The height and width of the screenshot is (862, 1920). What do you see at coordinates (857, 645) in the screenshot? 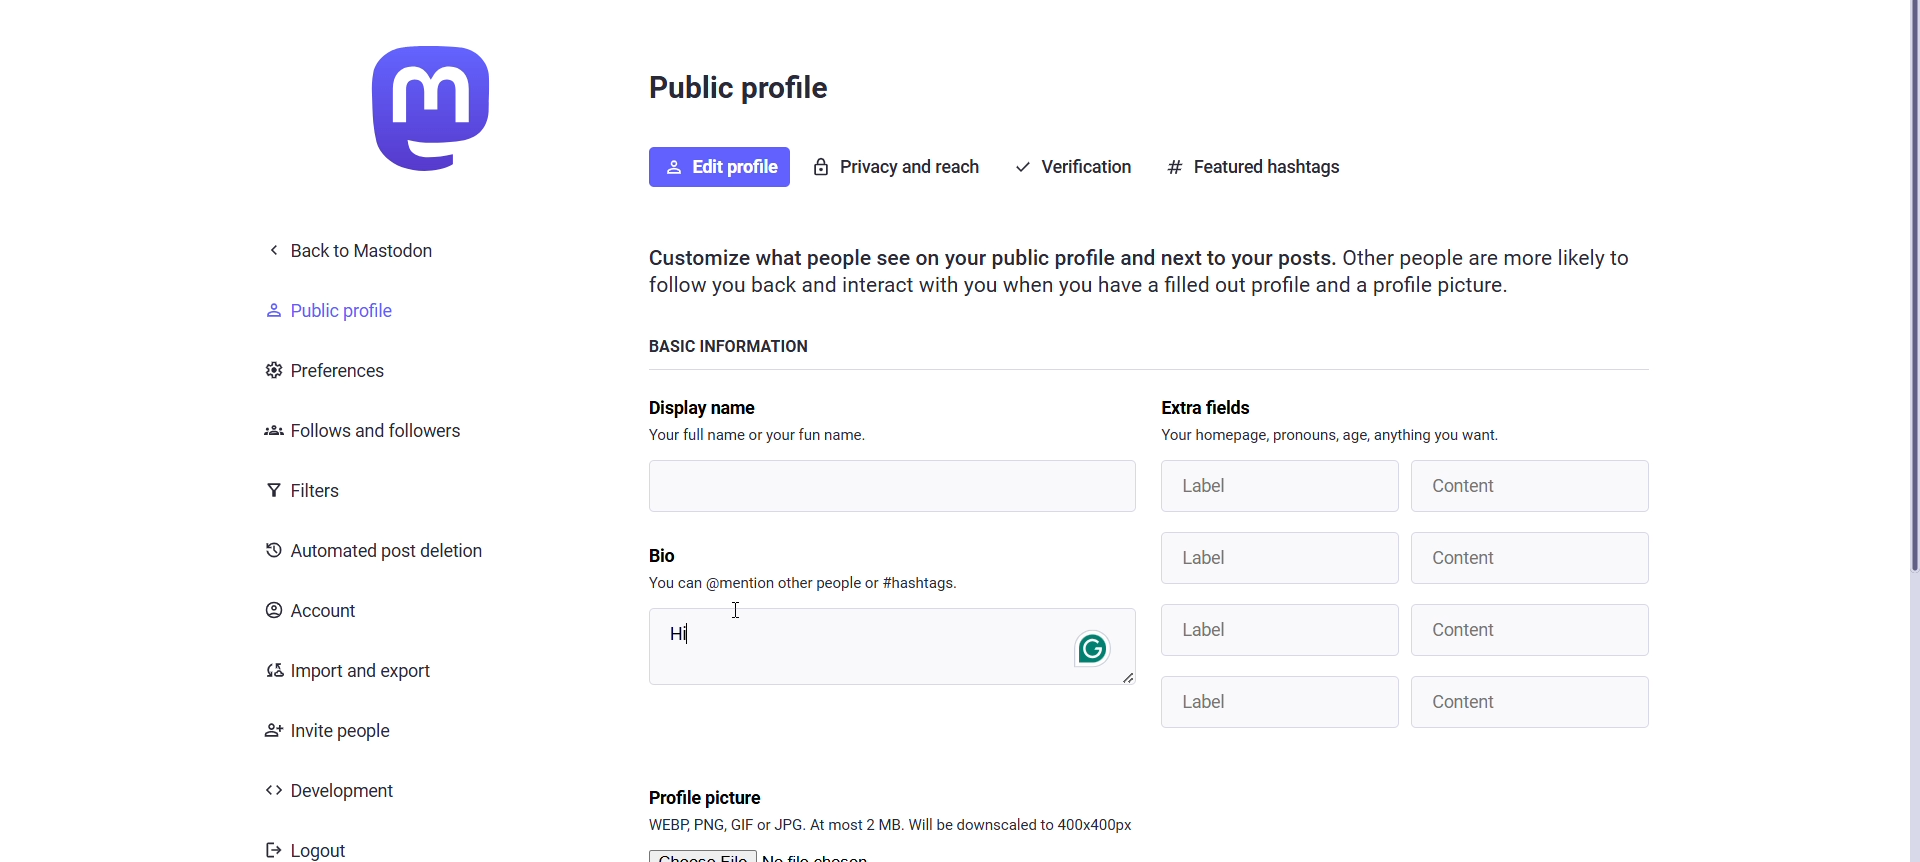
I see `Hi` at bounding box center [857, 645].